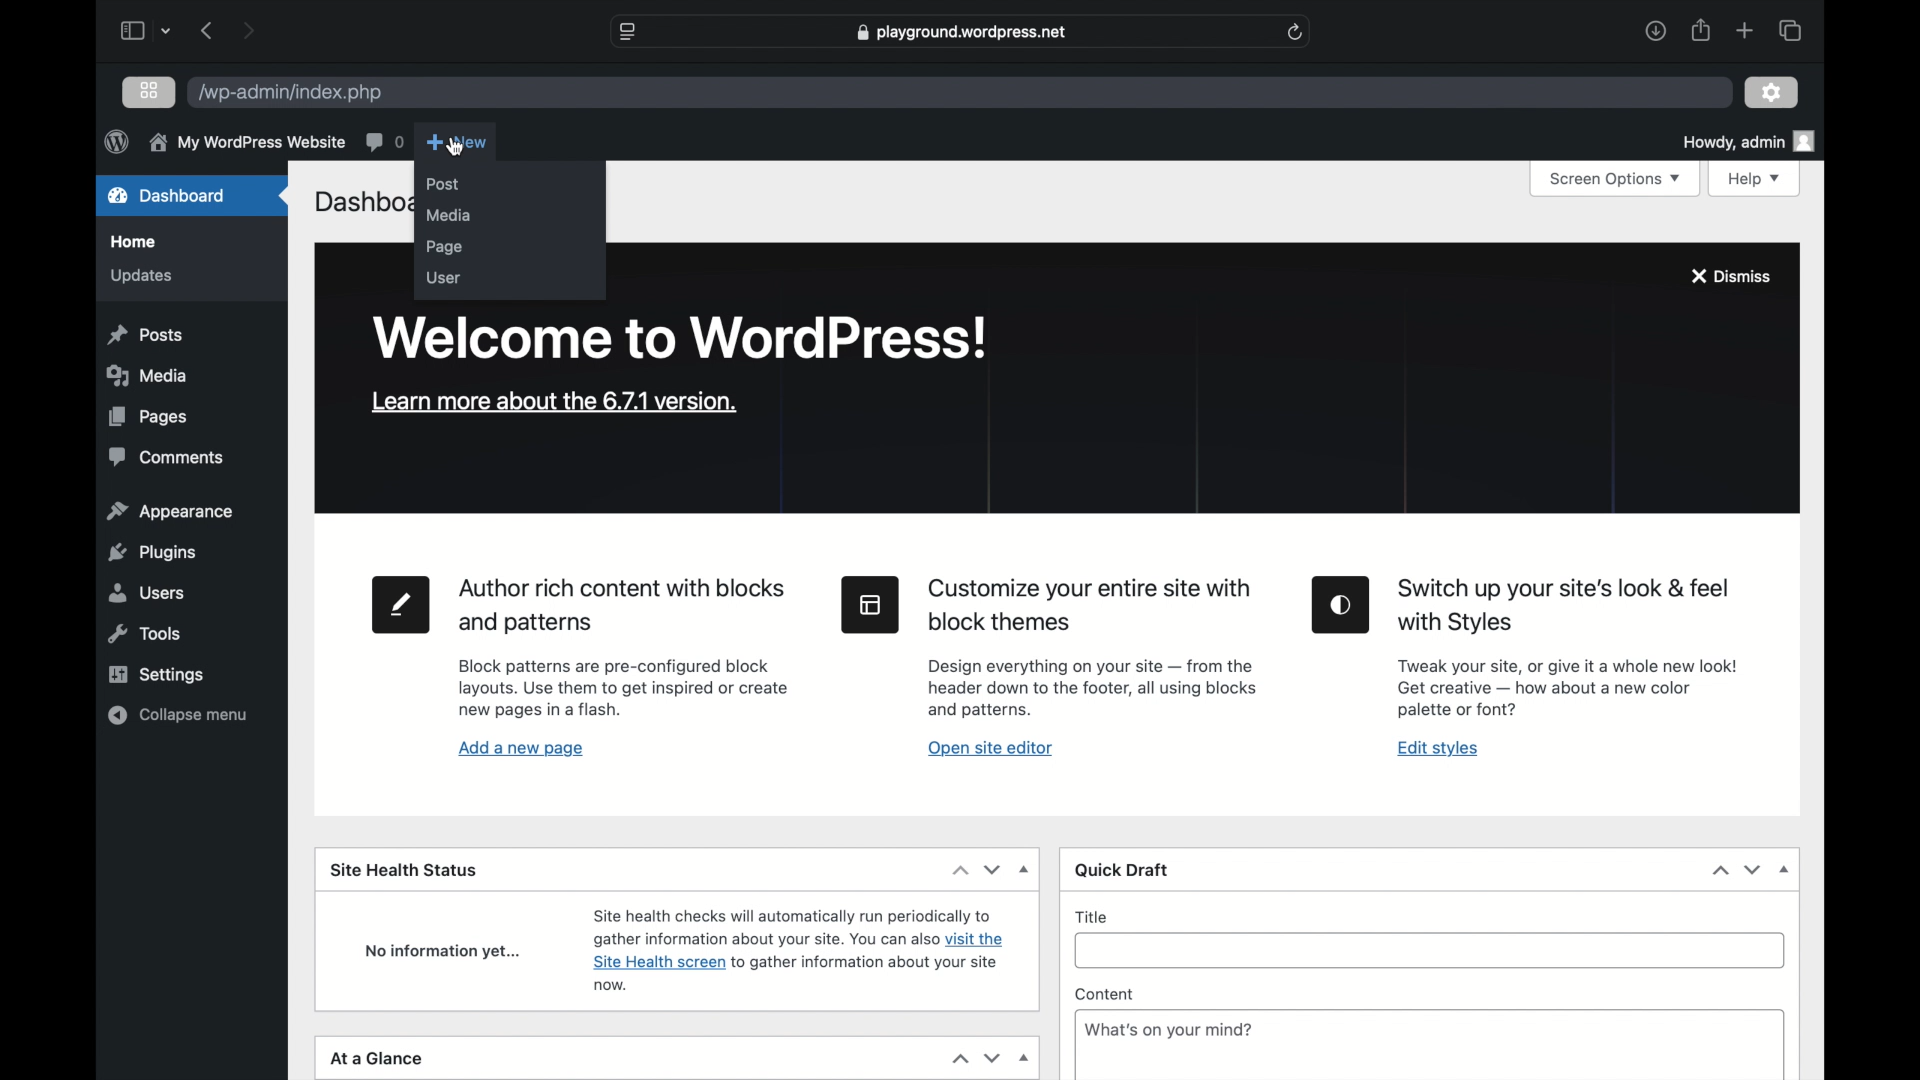  I want to click on help, so click(1757, 179).